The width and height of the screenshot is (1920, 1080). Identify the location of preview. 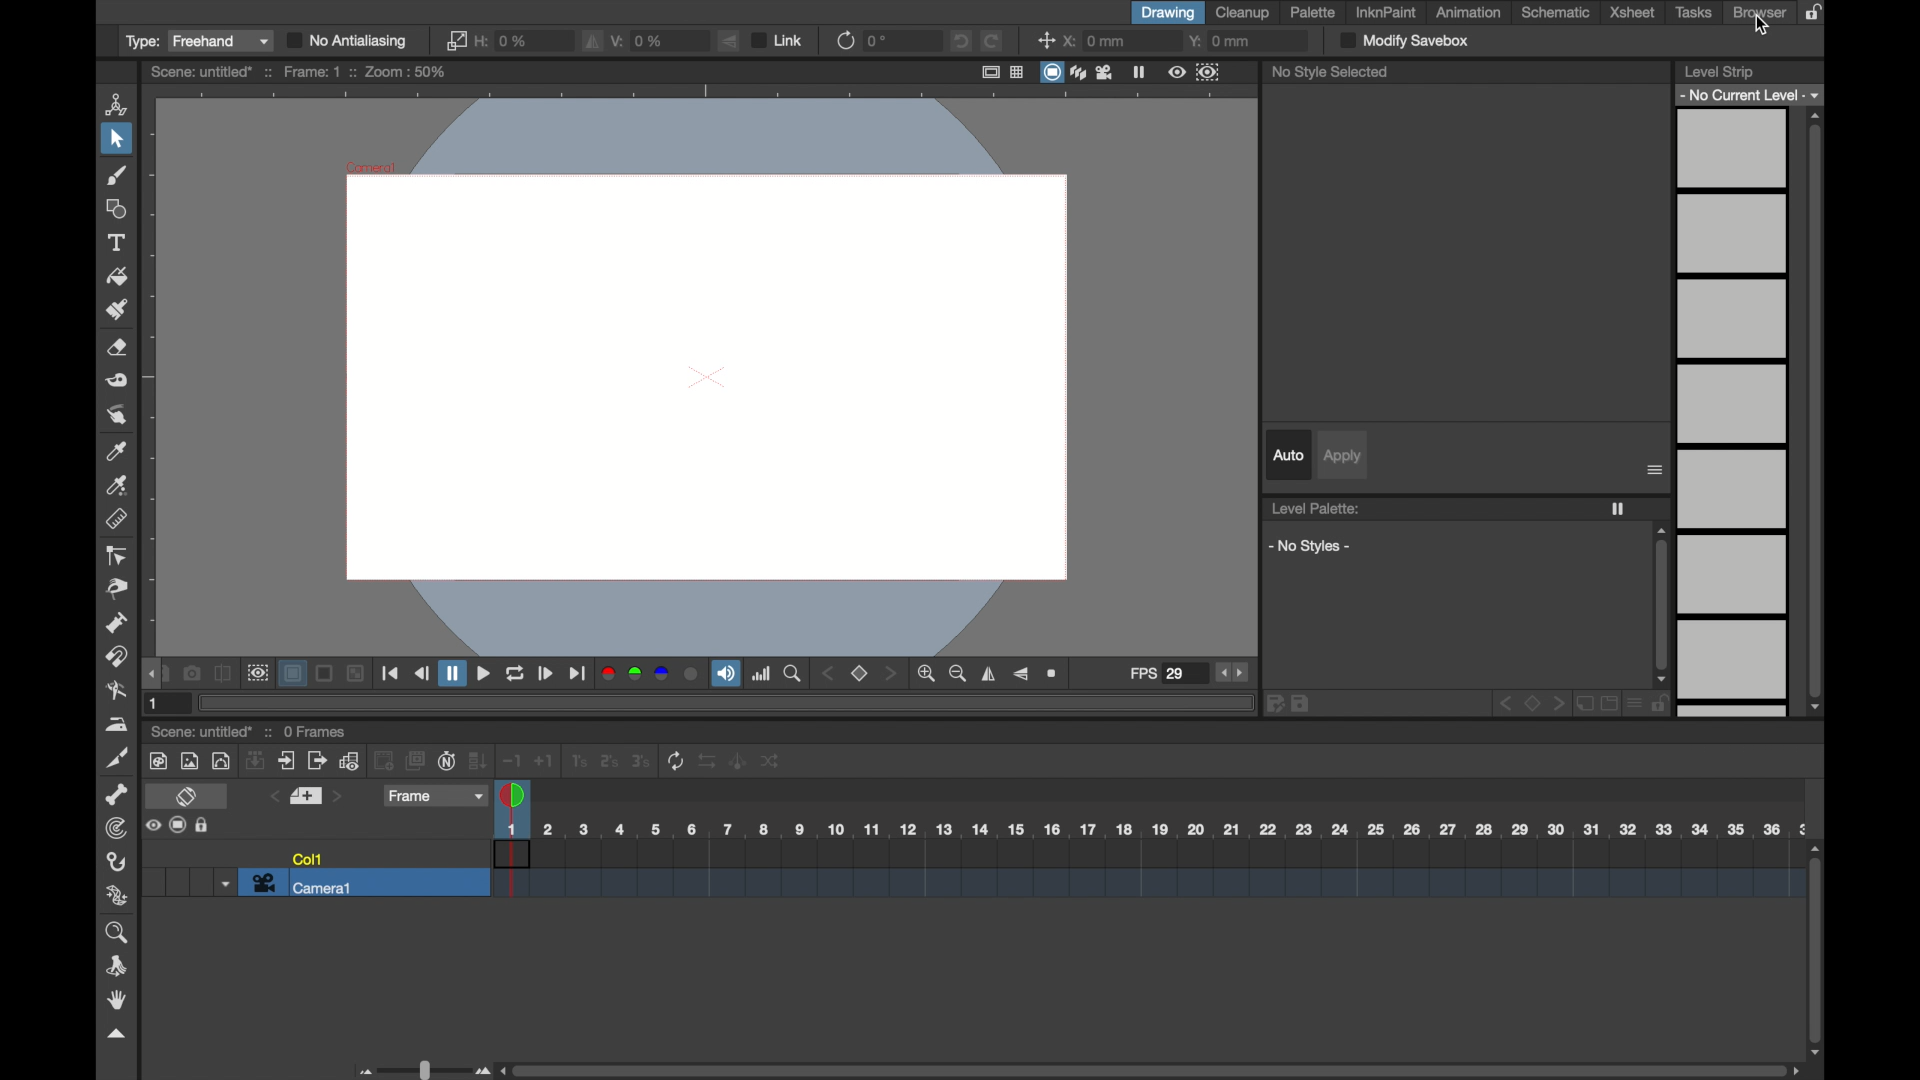
(257, 674).